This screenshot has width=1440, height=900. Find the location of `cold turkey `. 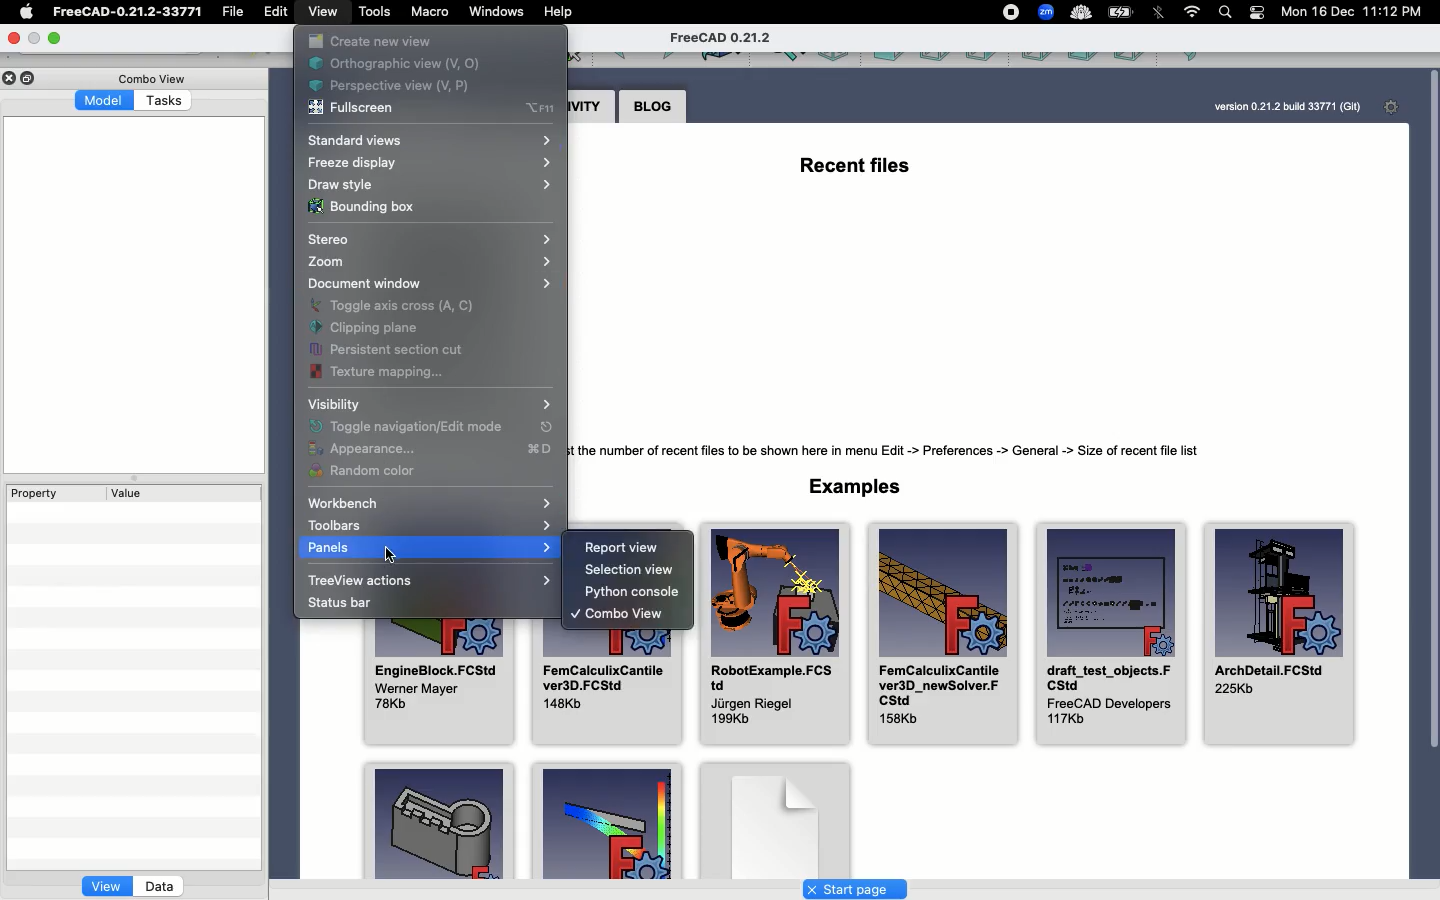

cold turkey  is located at coordinates (1080, 12).